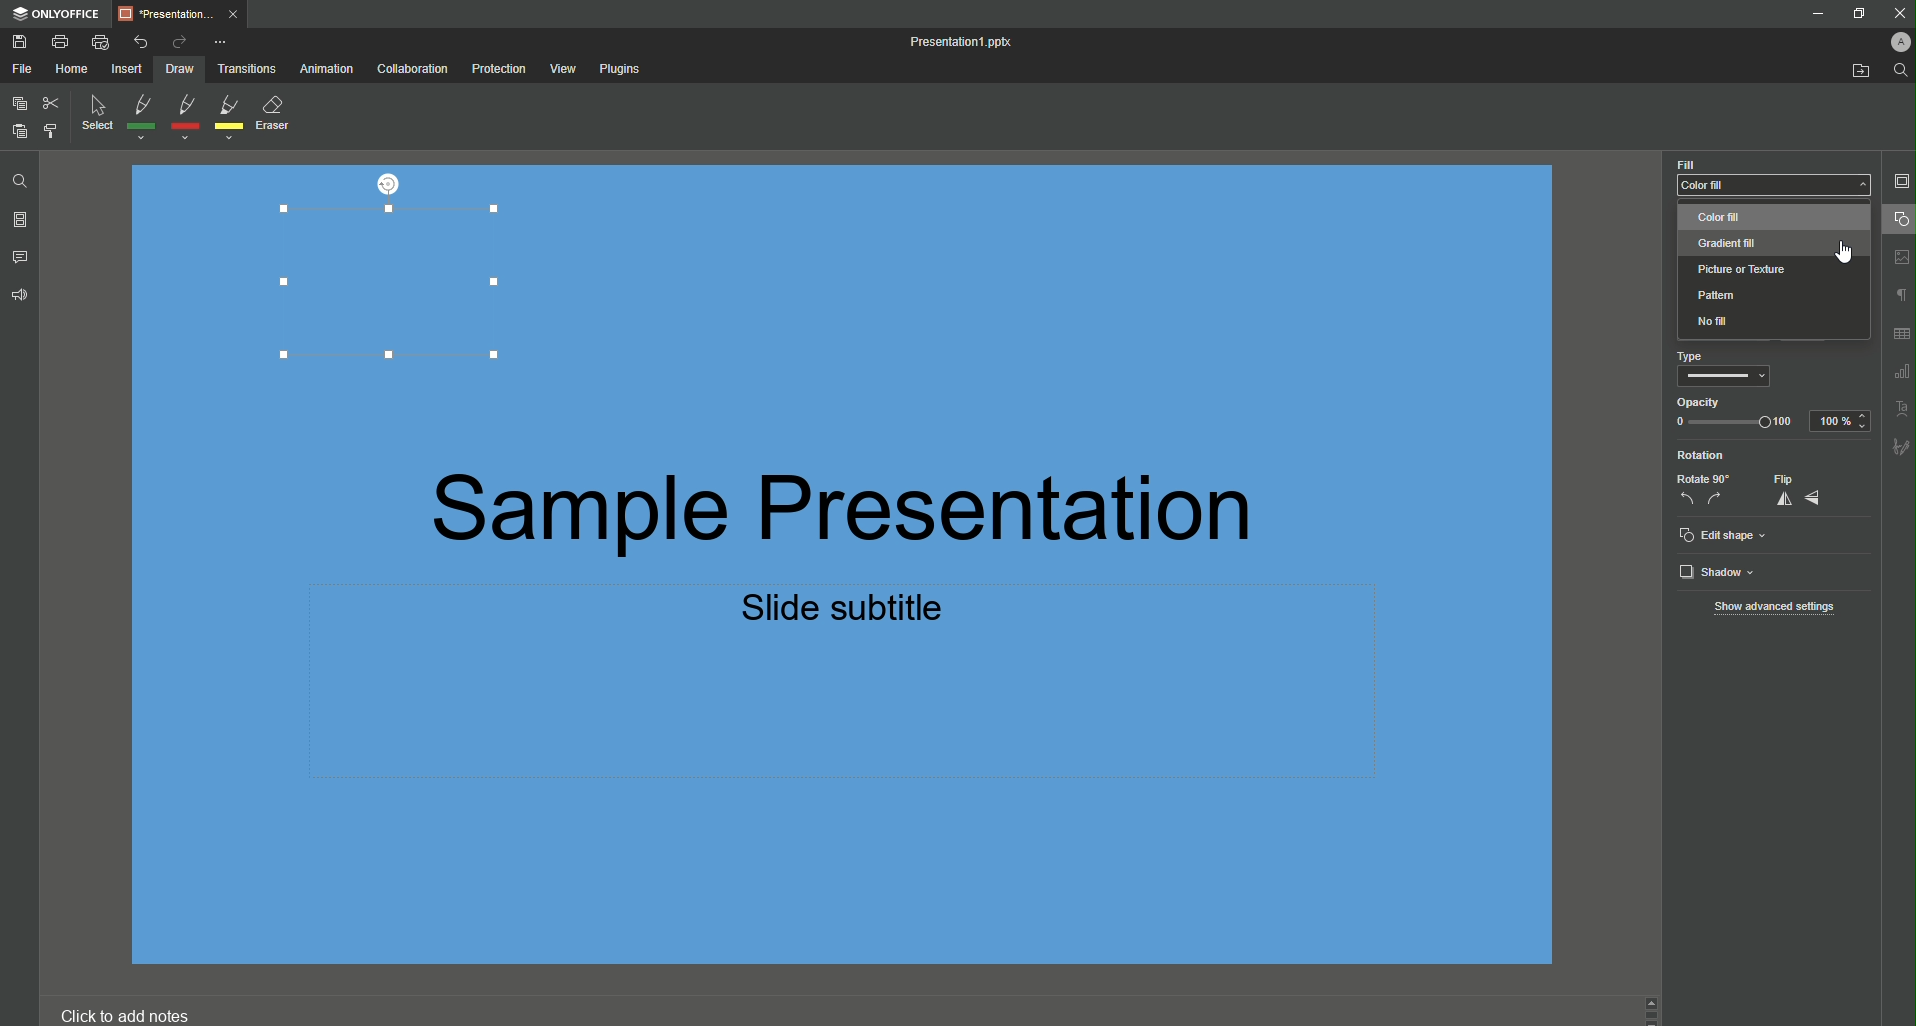 This screenshot has width=1916, height=1026. I want to click on Draw, so click(179, 71).